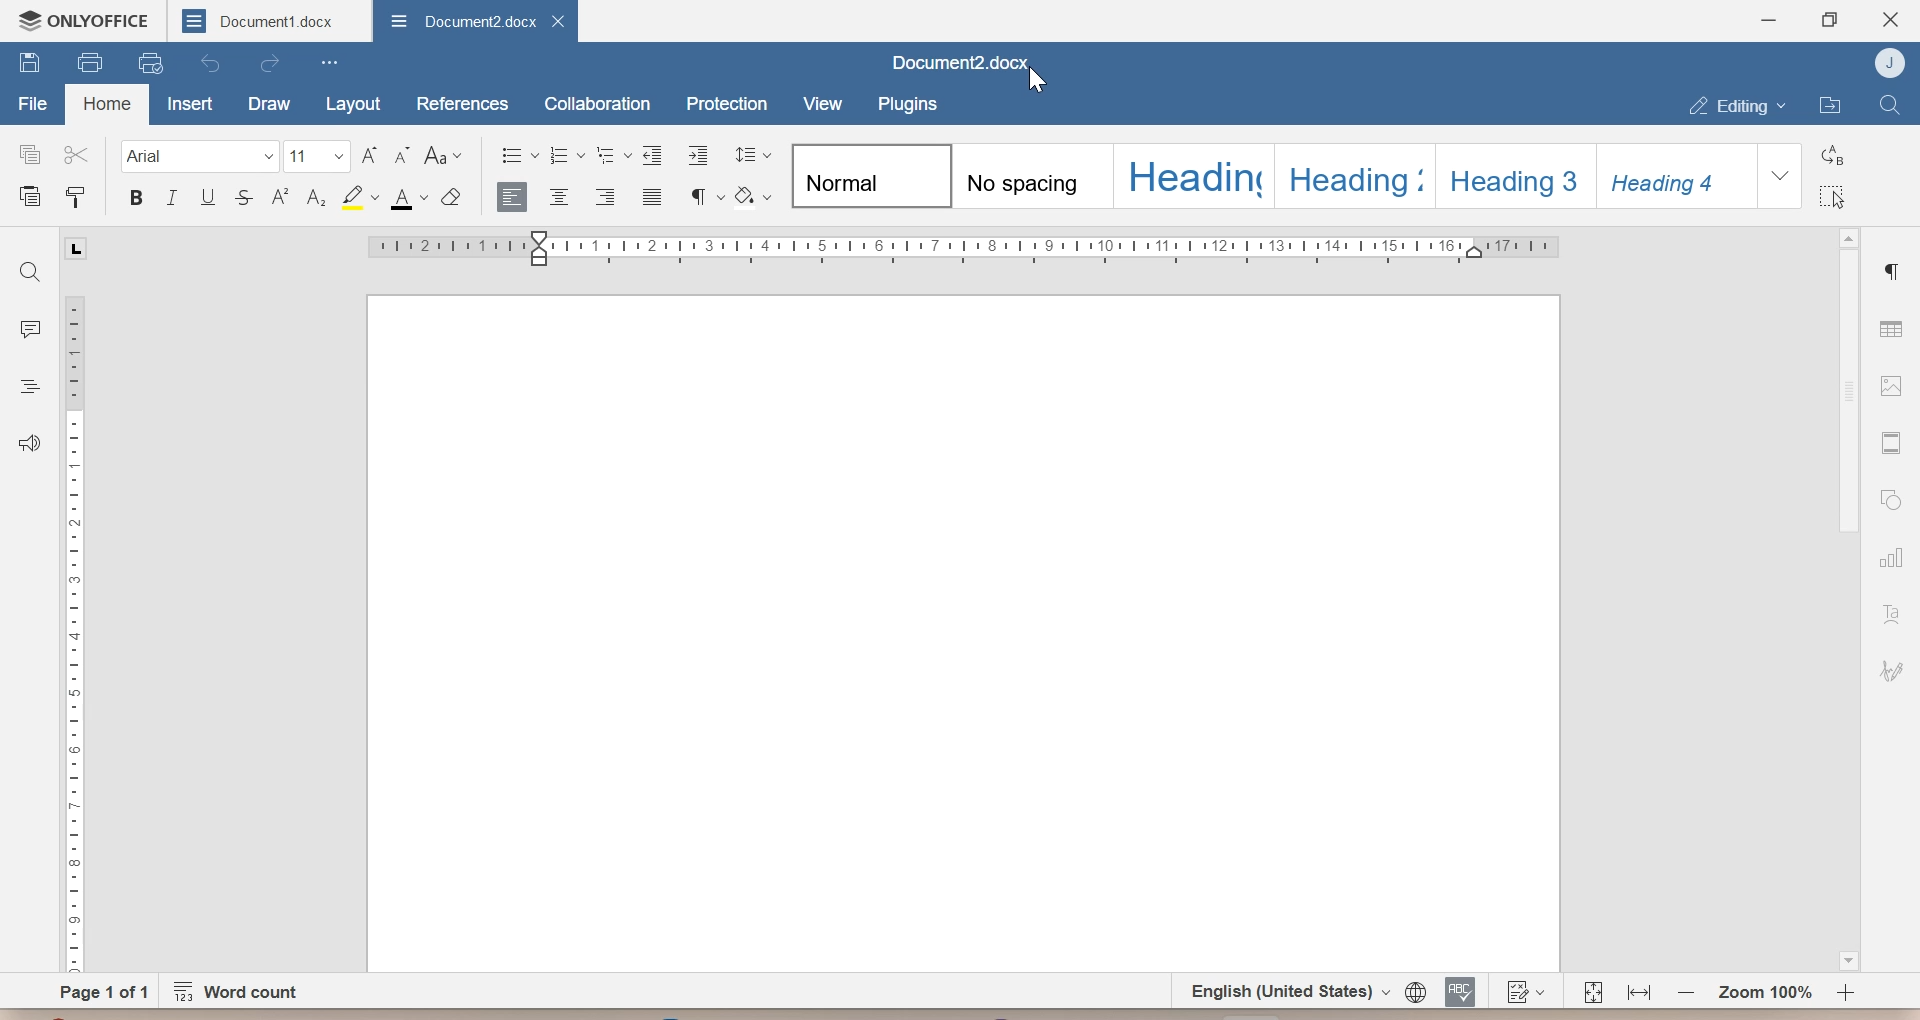 The width and height of the screenshot is (1920, 1020). What do you see at coordinates (1357, 175) in the screenshot?
I see `Heading 2` at bounding box center [1357, 175].